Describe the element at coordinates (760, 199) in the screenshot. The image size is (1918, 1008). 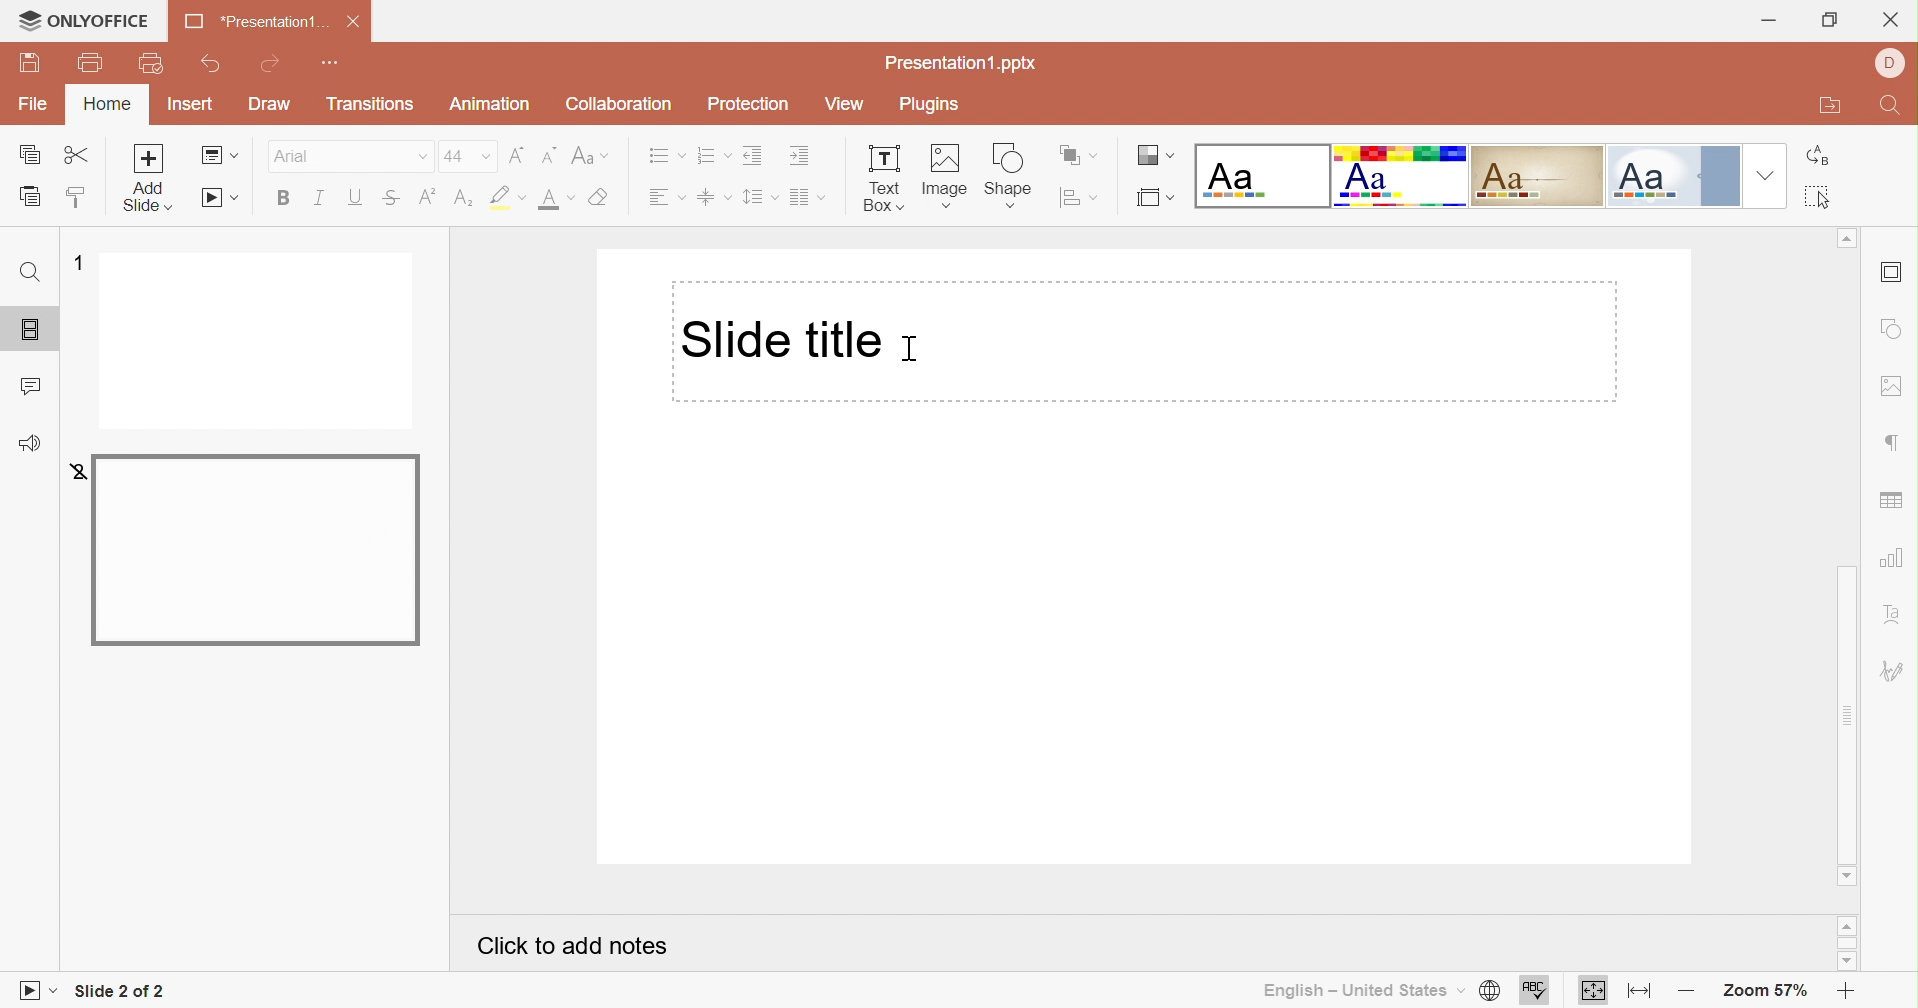
I see `Line spacing` at that location.